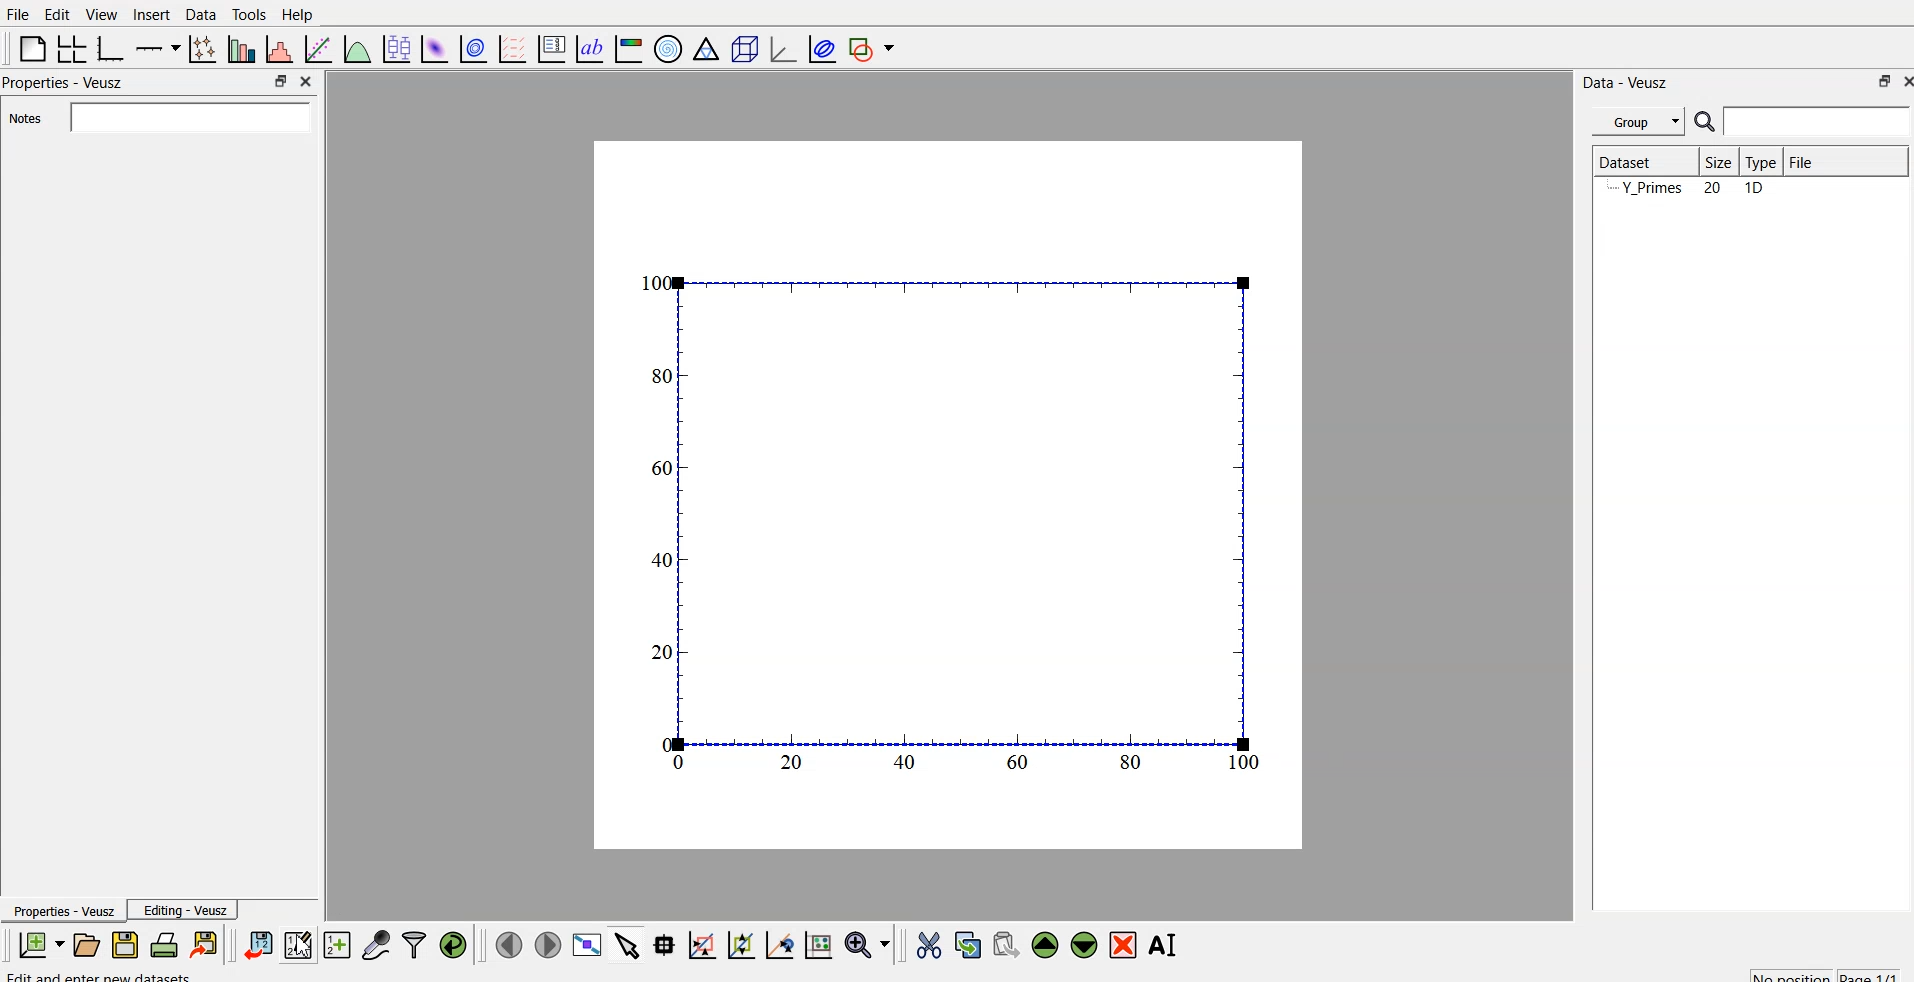  I want to click on print document, so click(166, 946).